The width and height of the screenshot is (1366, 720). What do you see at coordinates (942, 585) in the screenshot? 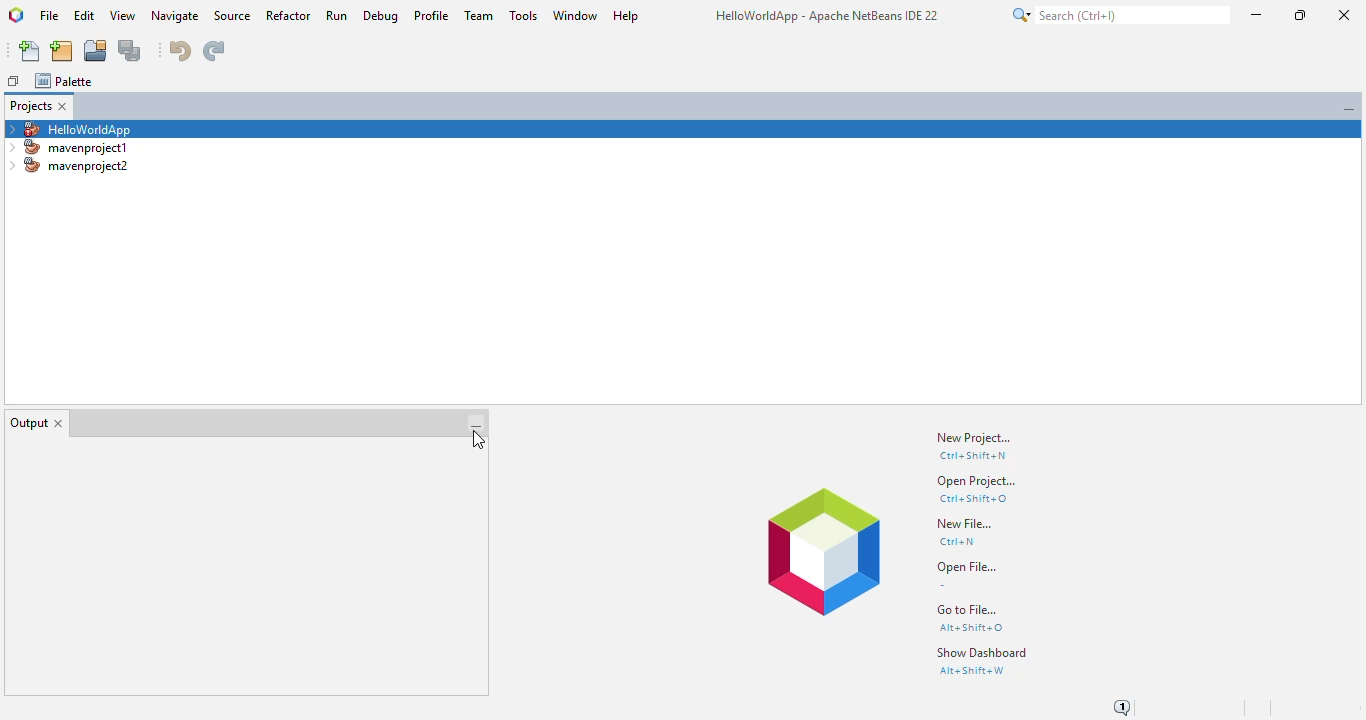
I see `-` at bounding box center [942, 585].